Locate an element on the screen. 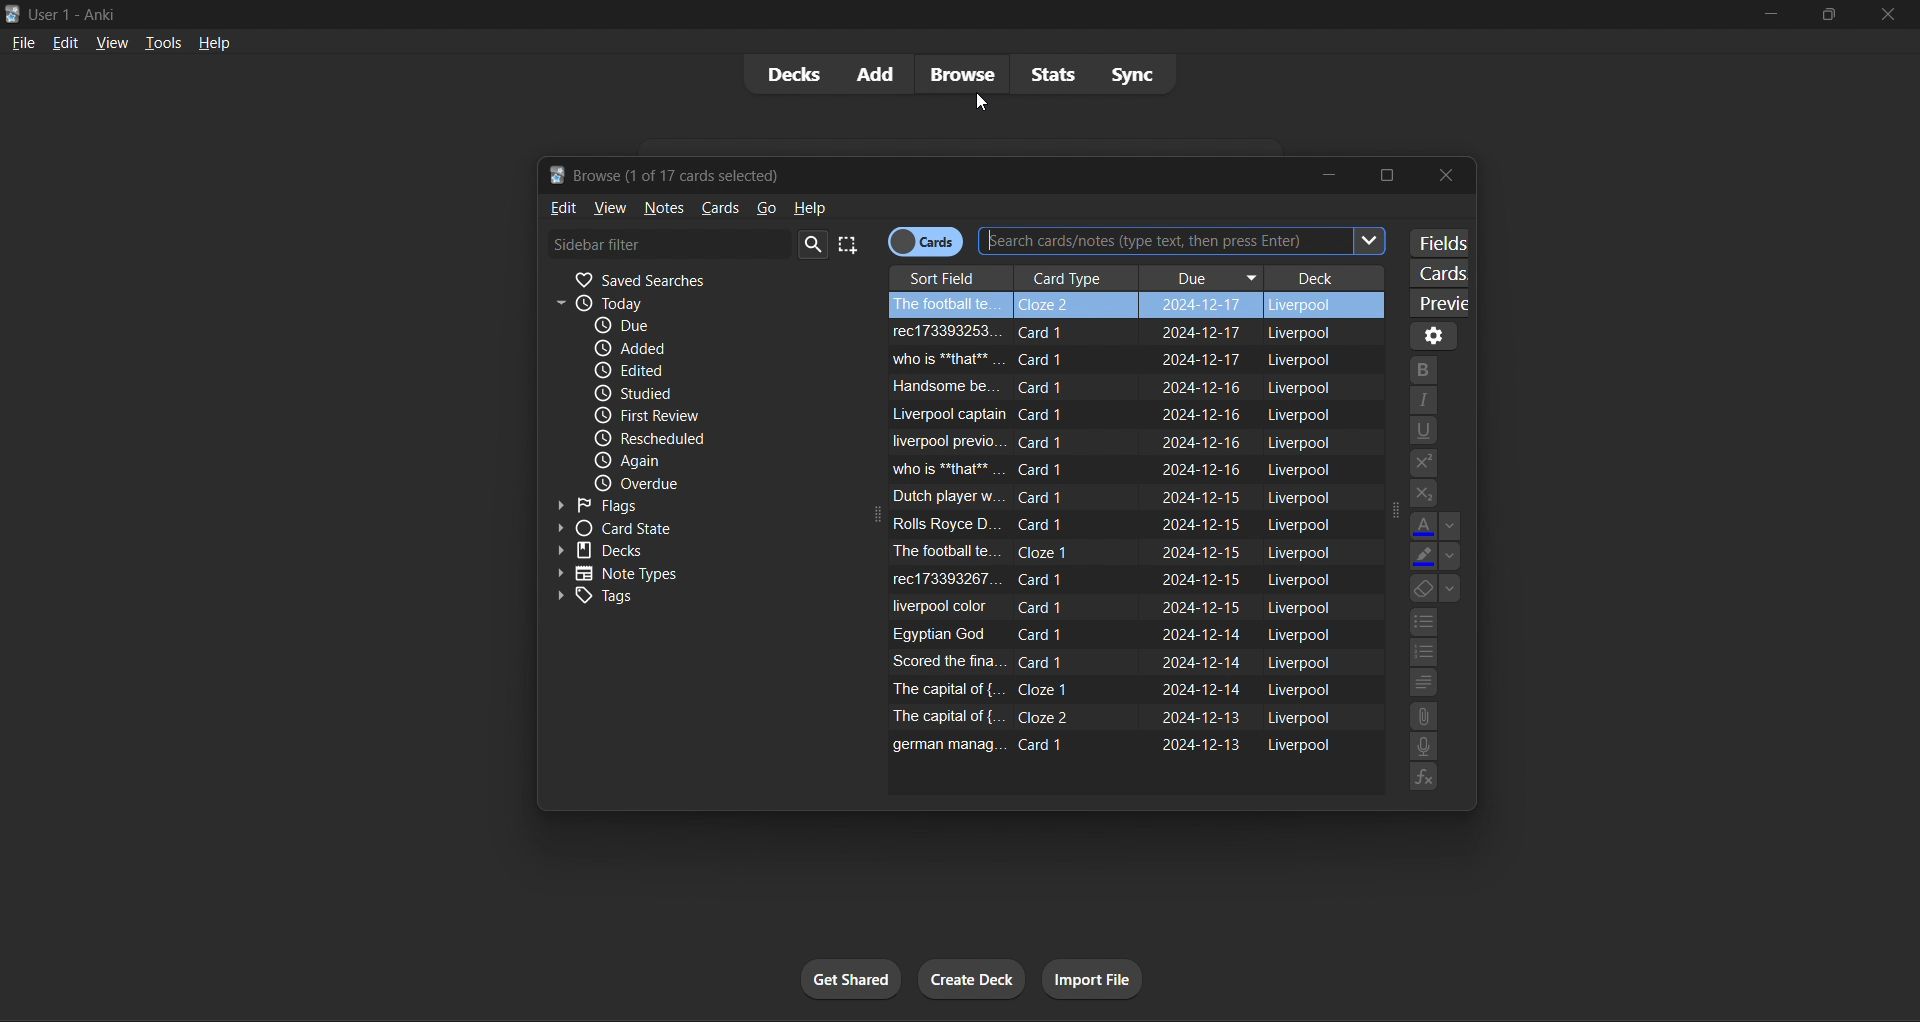  liverpool is located at coordinates (1305, 580).